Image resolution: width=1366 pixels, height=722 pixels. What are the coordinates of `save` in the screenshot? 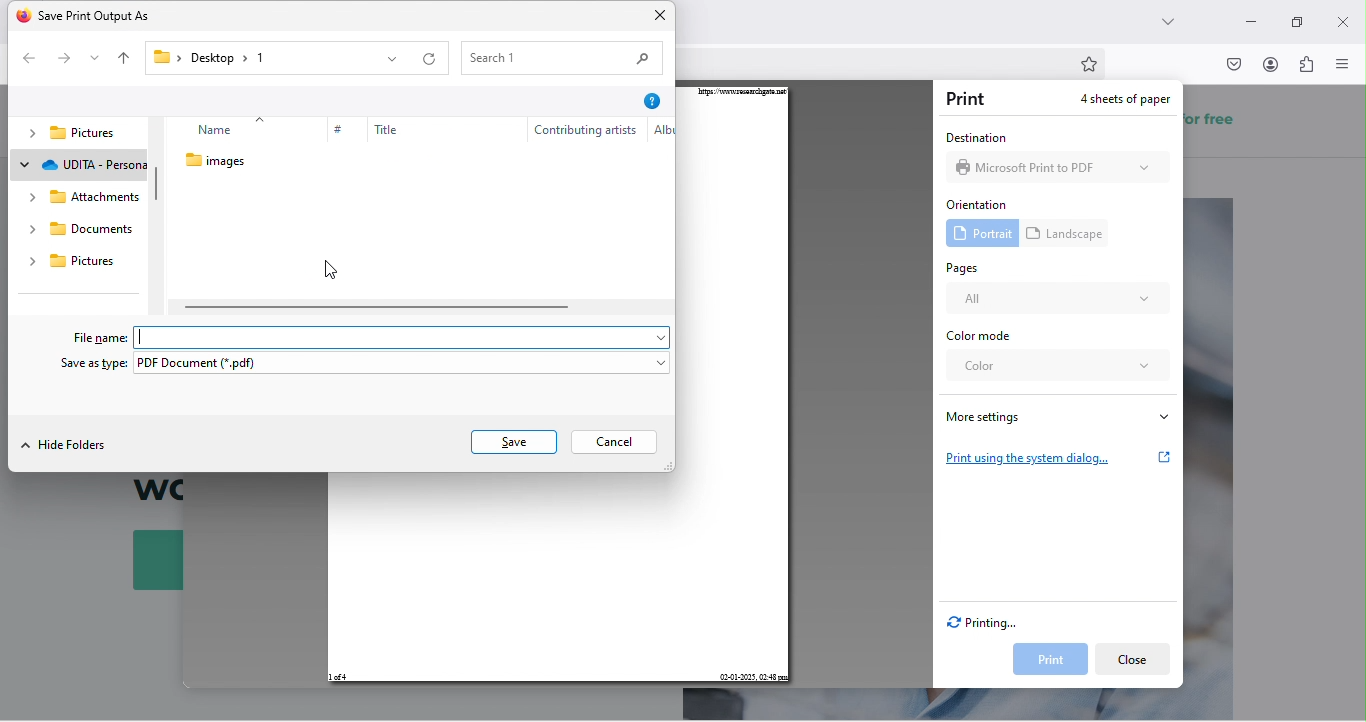 It's located at (513, 440).